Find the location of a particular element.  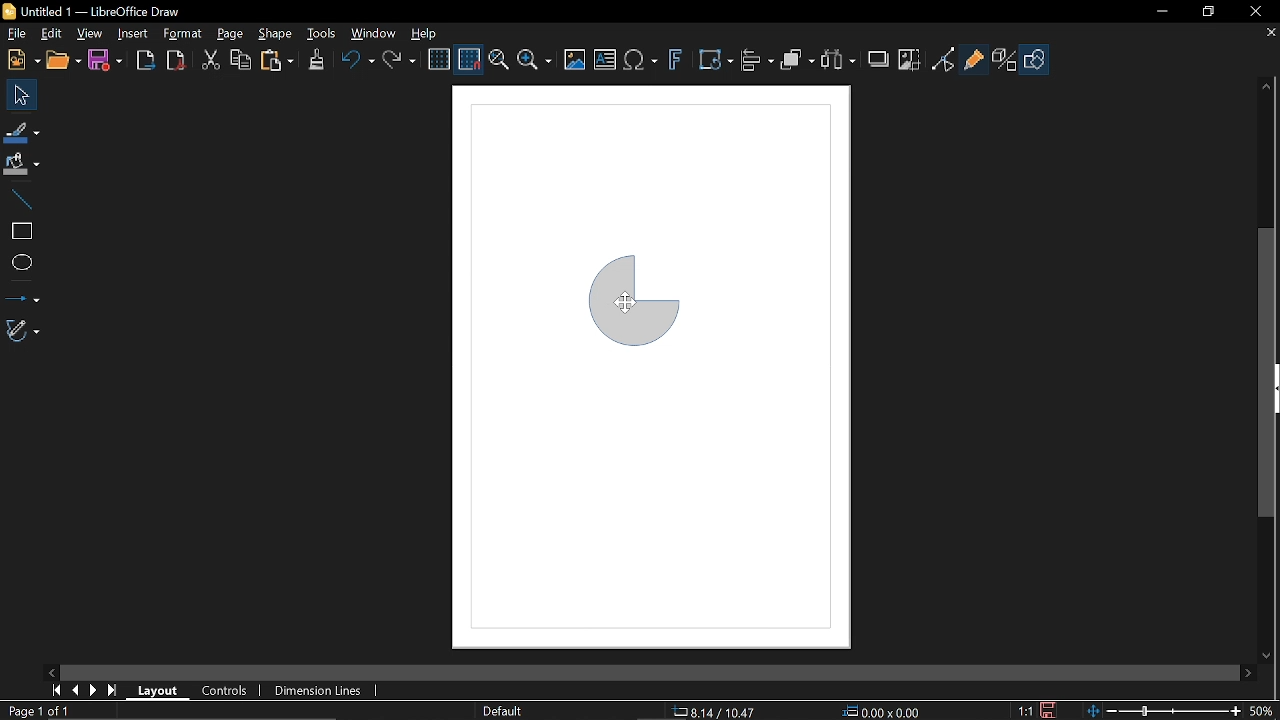

Default(Slide master name) is located at coordinates (506, 711).